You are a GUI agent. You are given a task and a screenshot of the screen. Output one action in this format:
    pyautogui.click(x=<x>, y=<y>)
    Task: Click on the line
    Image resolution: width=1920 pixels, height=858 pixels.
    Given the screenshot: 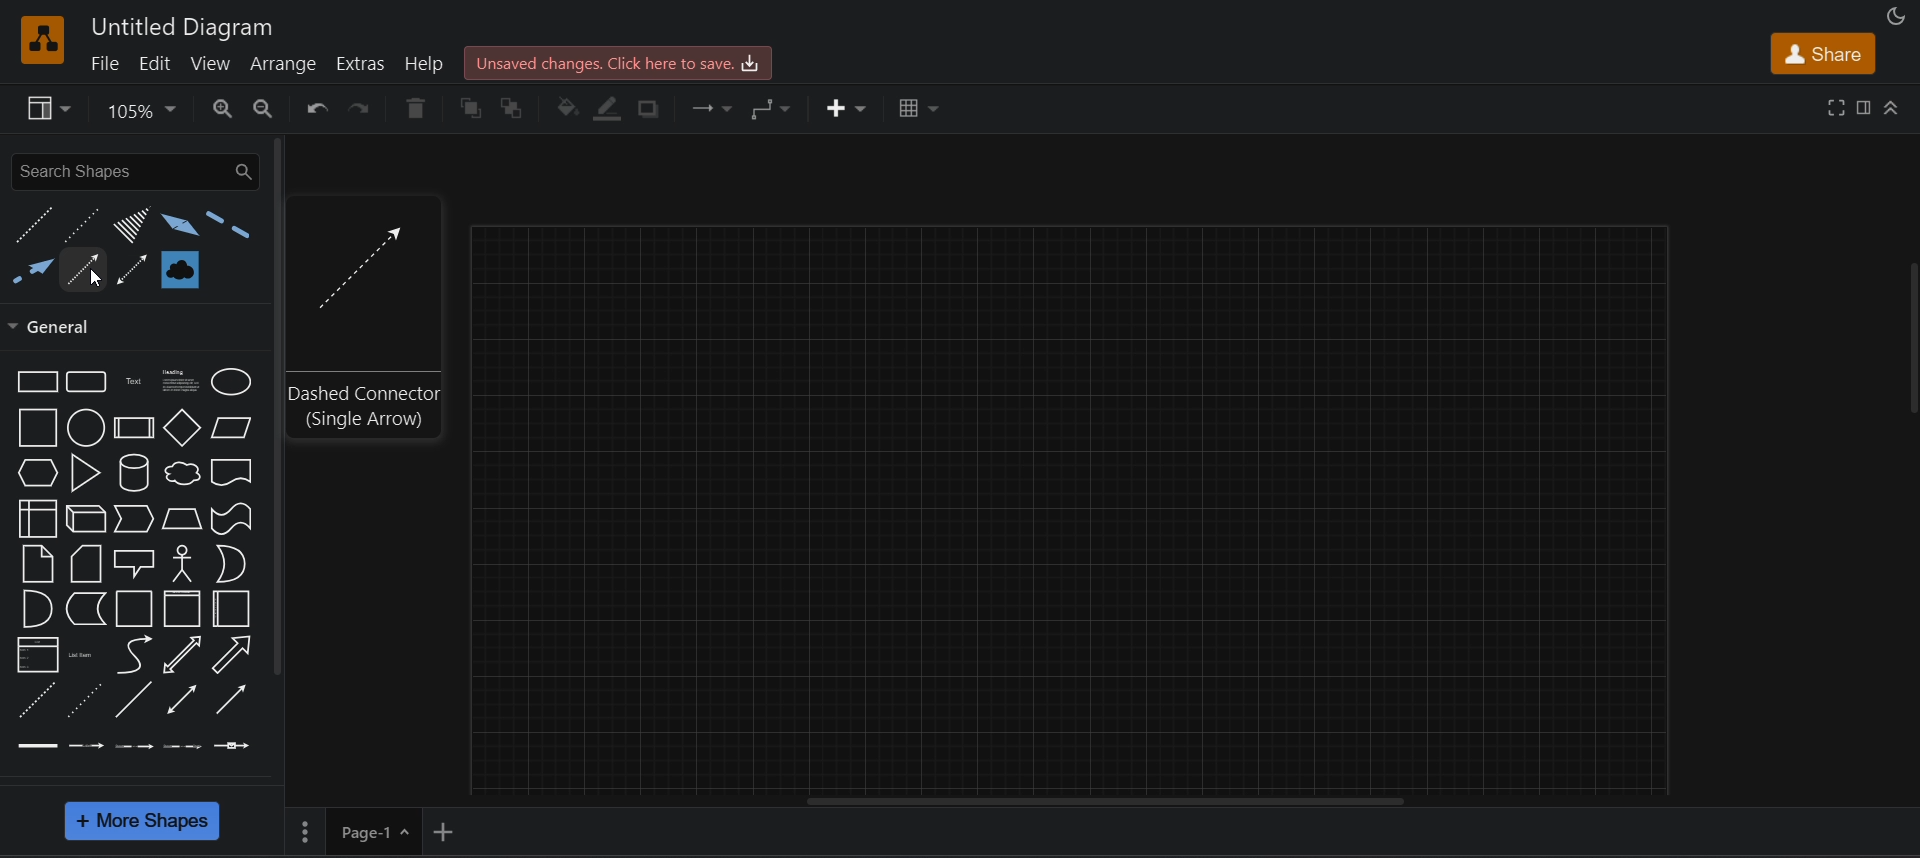 What is the action you would take?
    pyautogui.click(x=132, y=699)
    